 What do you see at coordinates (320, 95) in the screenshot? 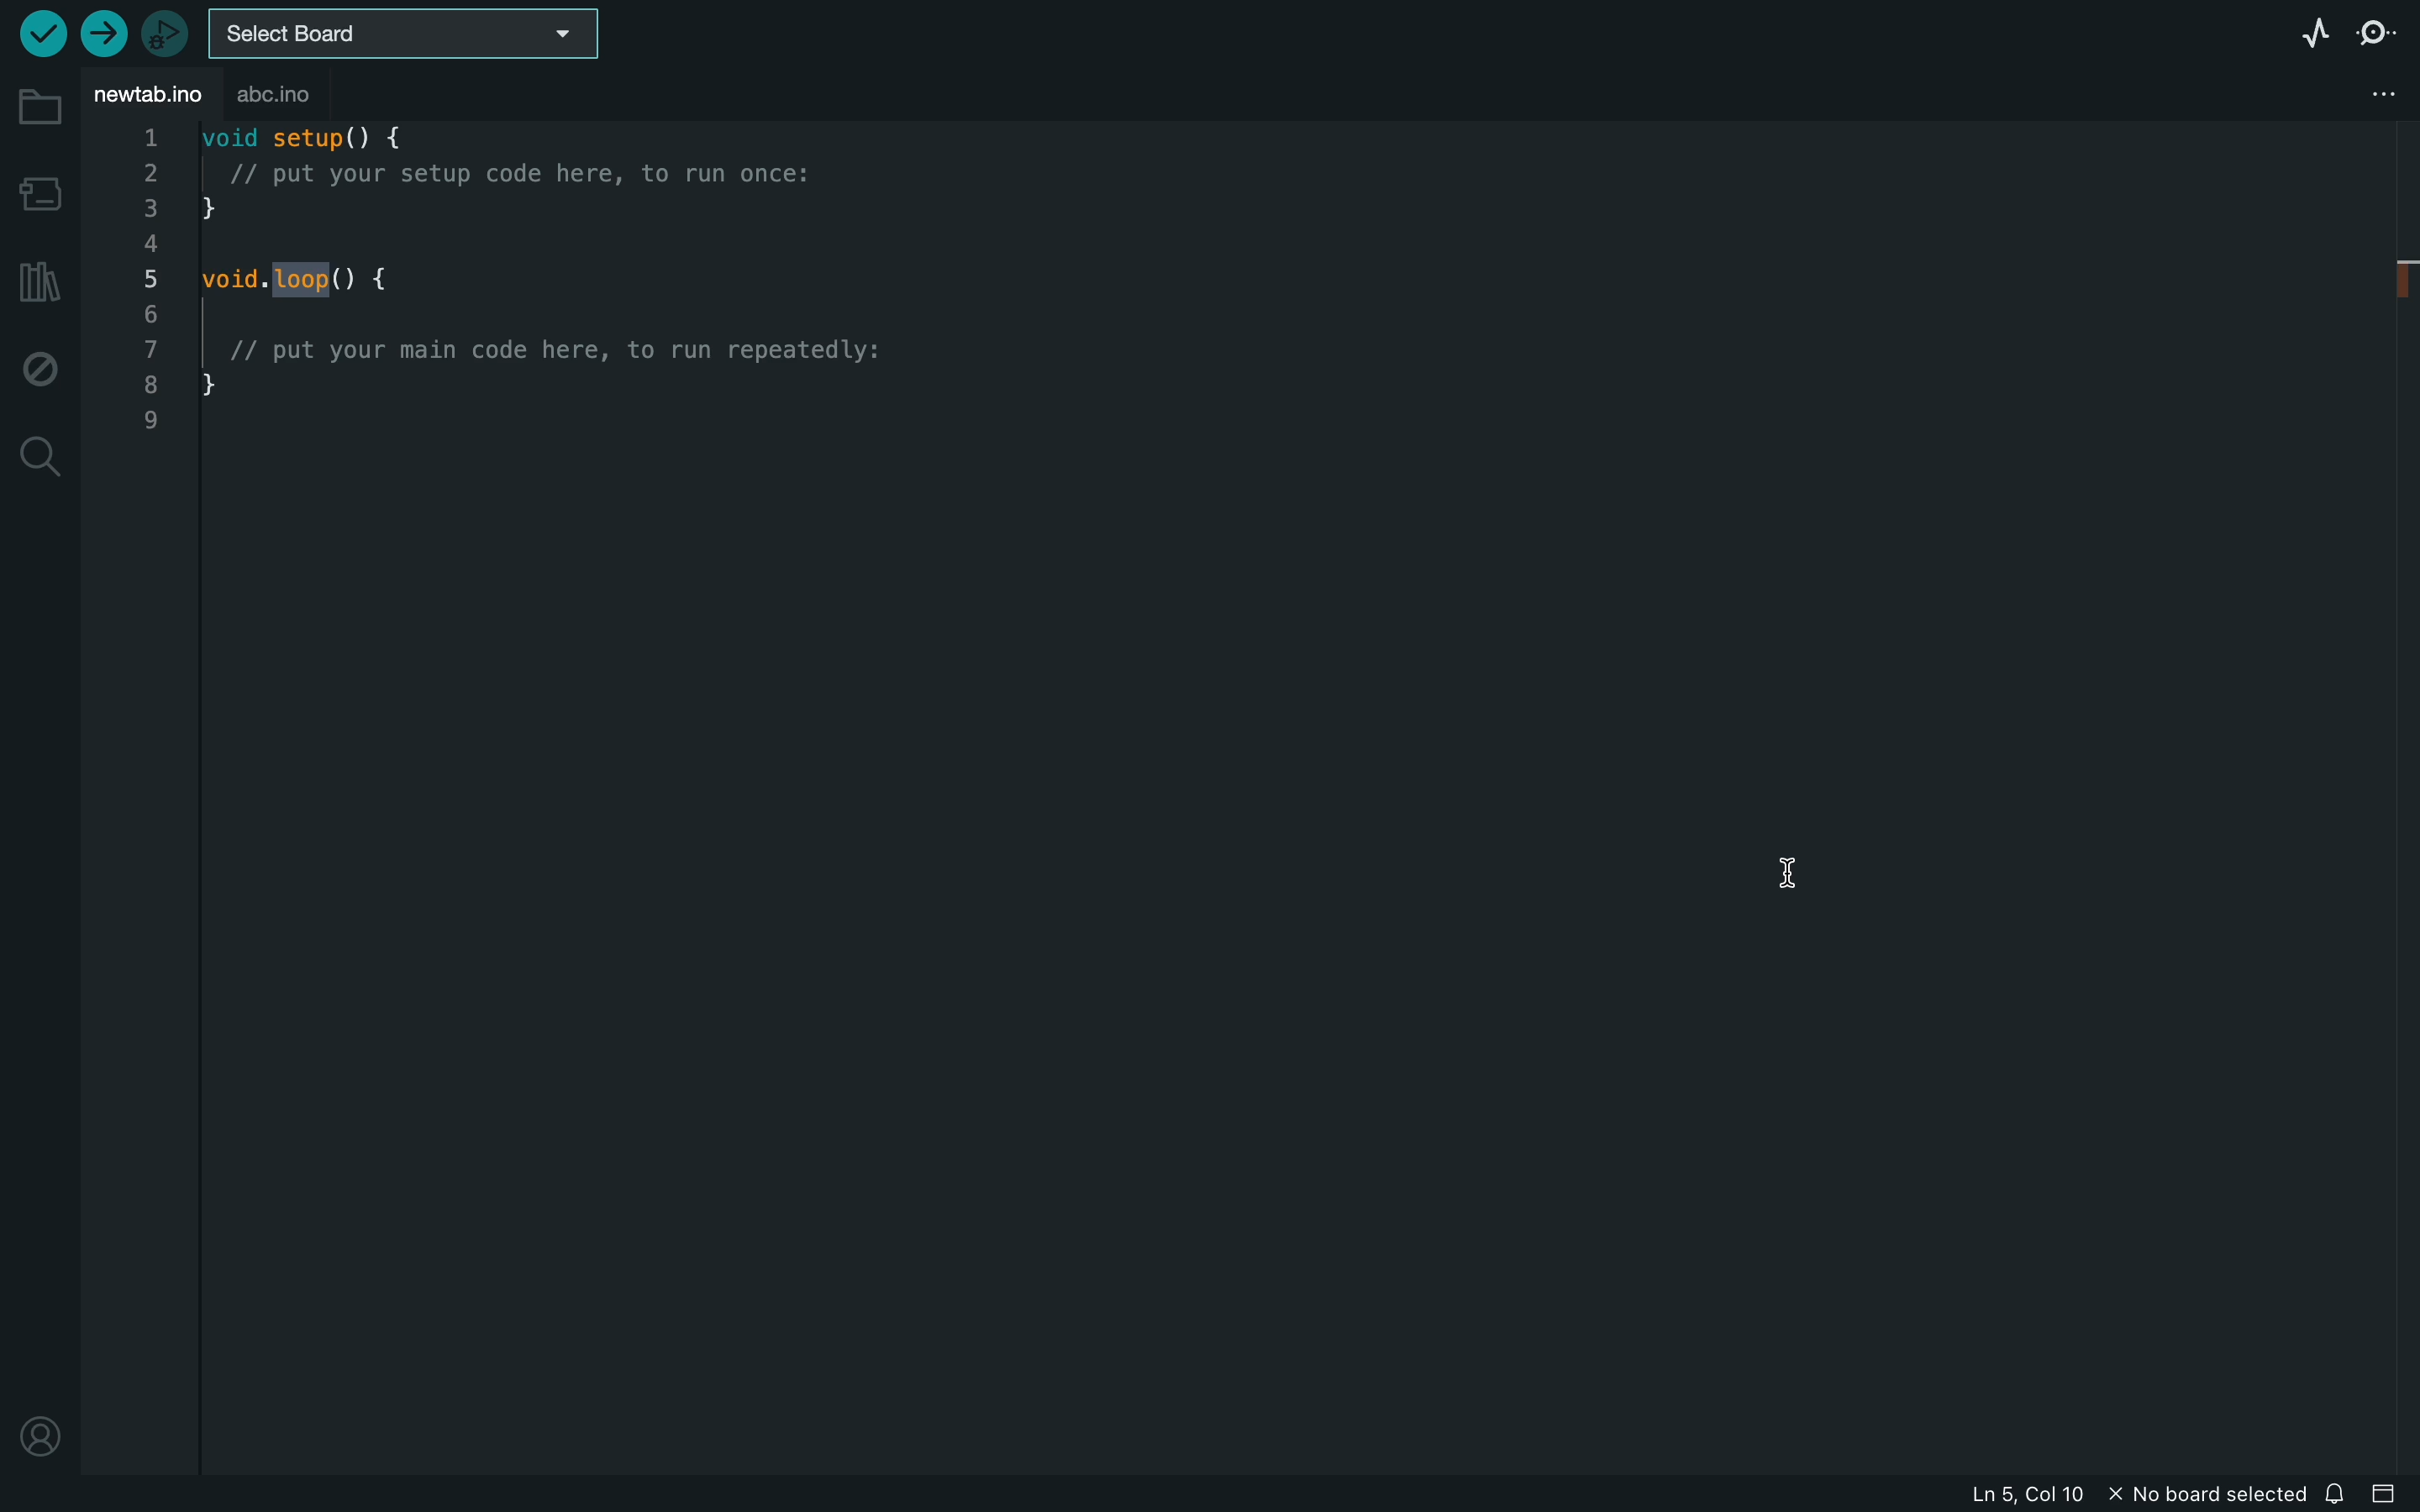
I see `abc` at bounding box center [320, 95].